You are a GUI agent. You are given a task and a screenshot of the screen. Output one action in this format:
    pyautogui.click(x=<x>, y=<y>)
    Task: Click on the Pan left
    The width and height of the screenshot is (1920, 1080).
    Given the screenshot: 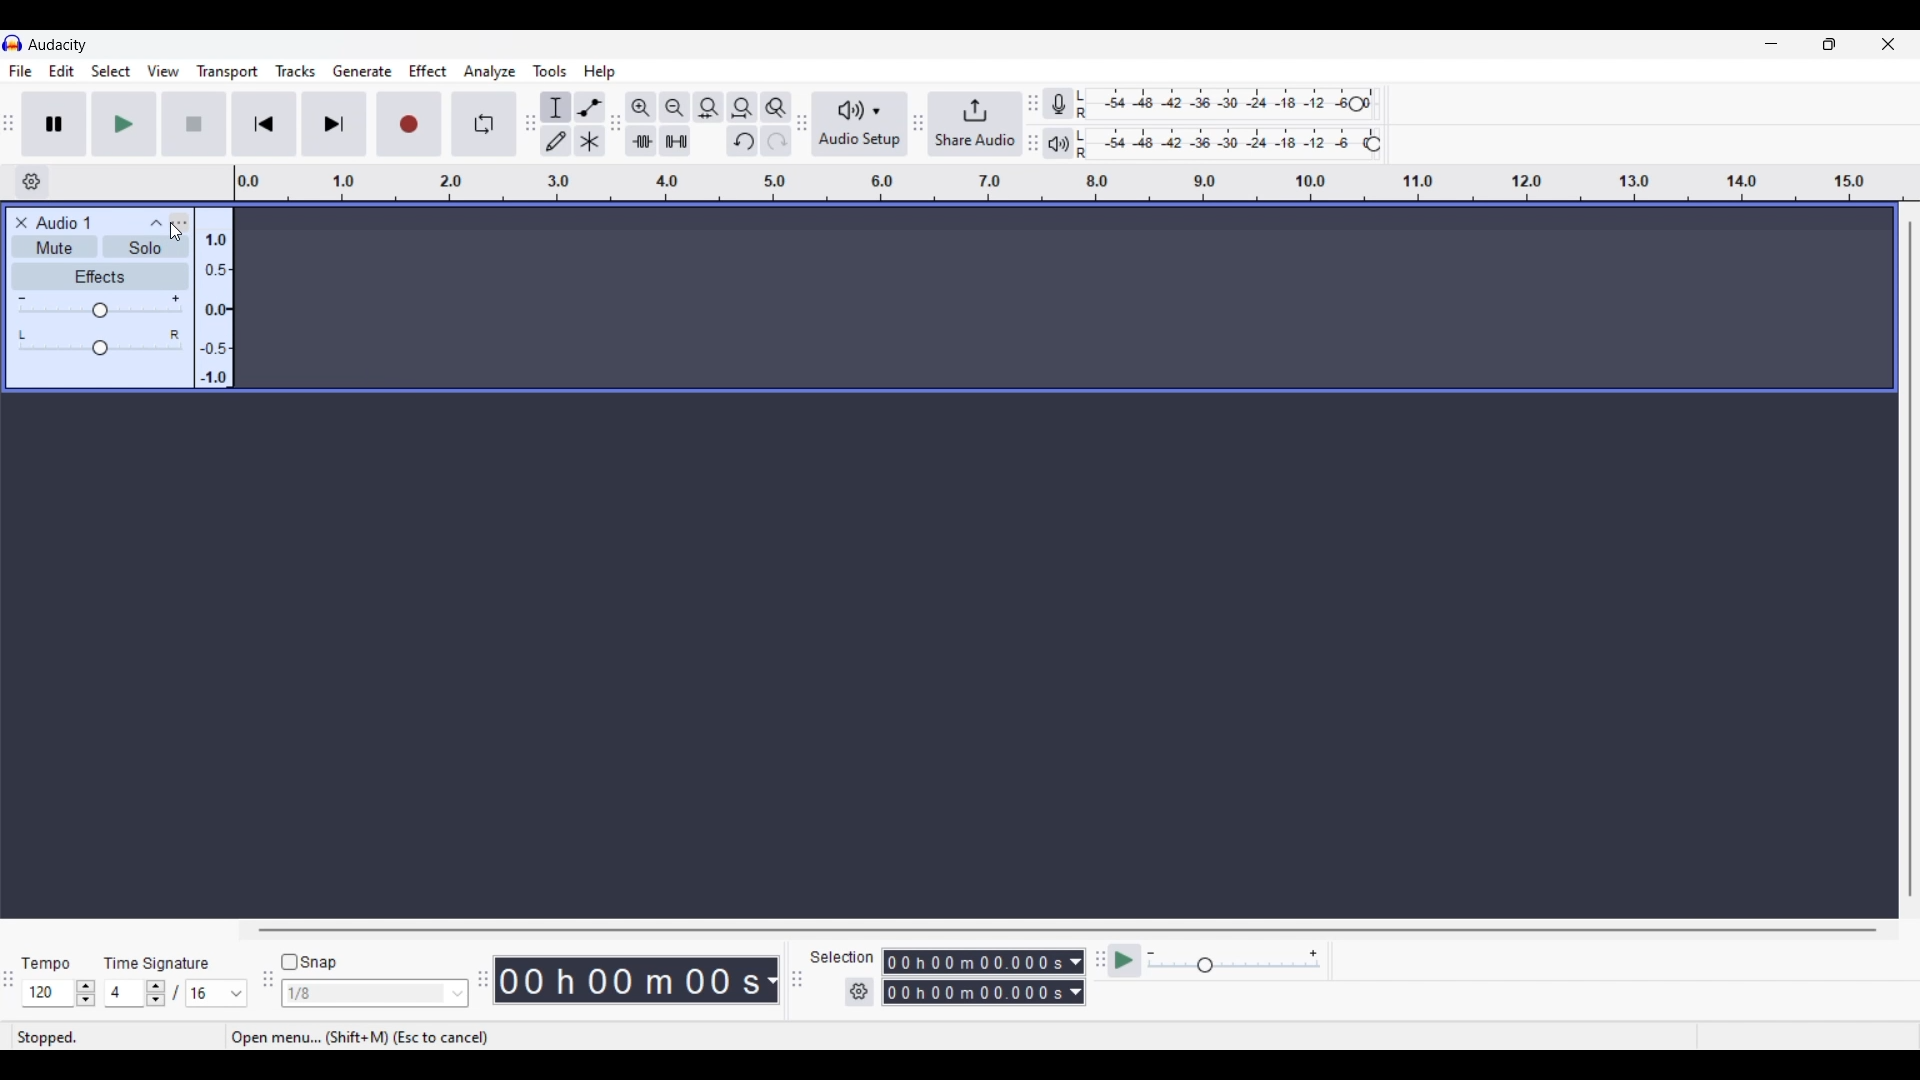 What is the action you would take?
    pyautogui.click(x=24, y=334)
    